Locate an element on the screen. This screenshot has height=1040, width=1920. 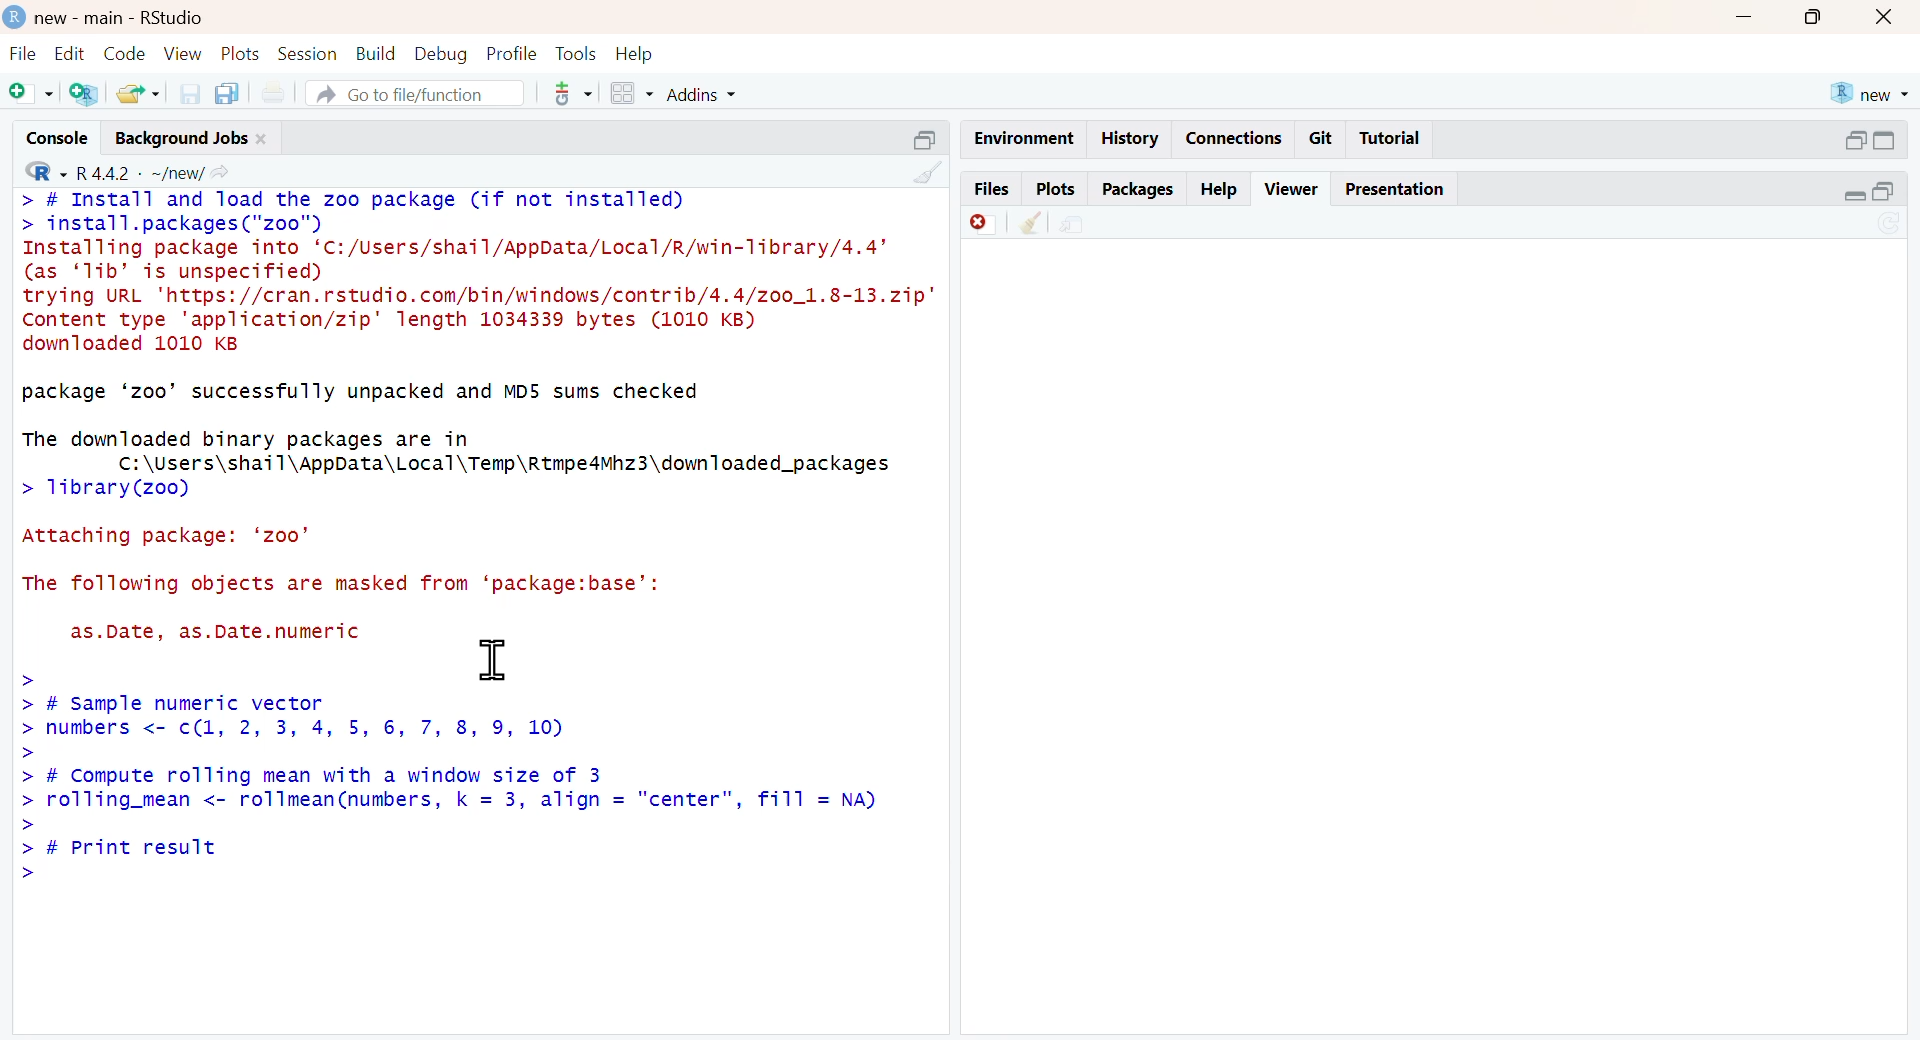
package ‘zoo’ successfully unpacked and MD5 sums checked is located at coordinates (363, 394).